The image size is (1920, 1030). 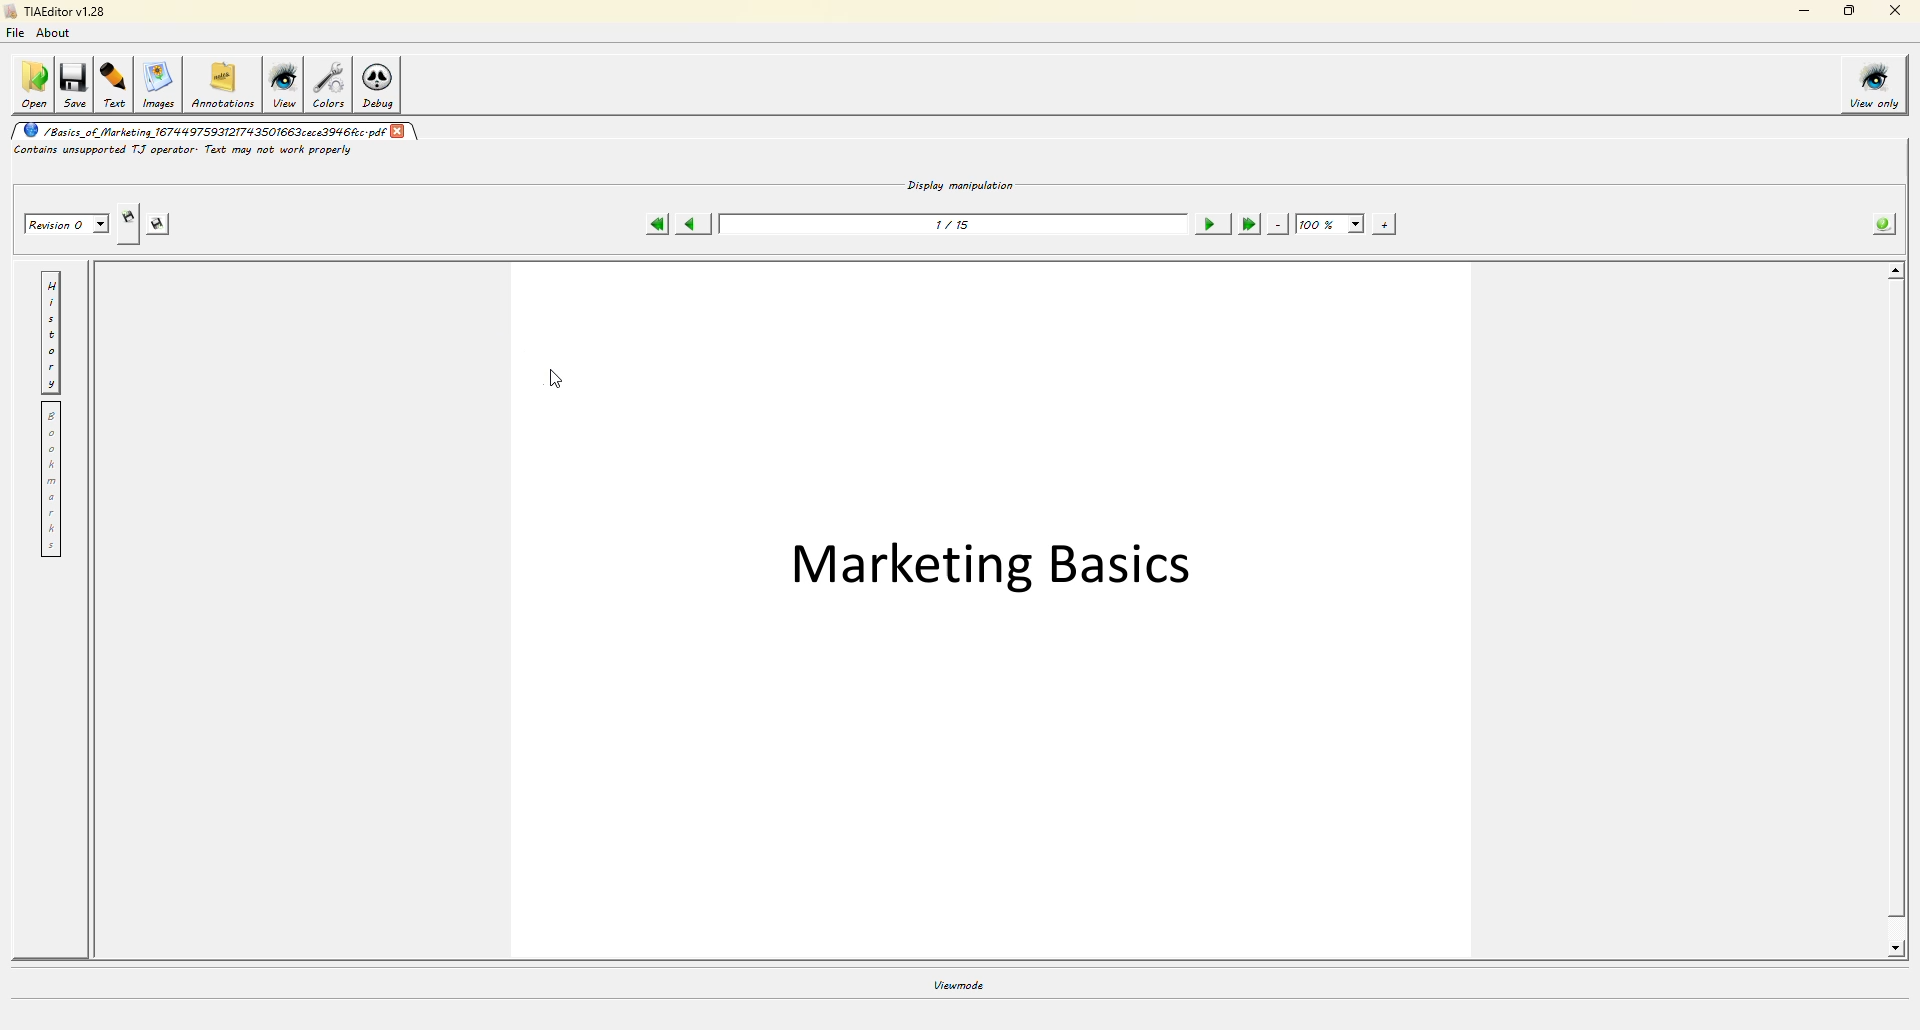 What do you see at coordinates (950, 185) in the screenshot?
I see `display manipulation` at bounding box center [950, 185].